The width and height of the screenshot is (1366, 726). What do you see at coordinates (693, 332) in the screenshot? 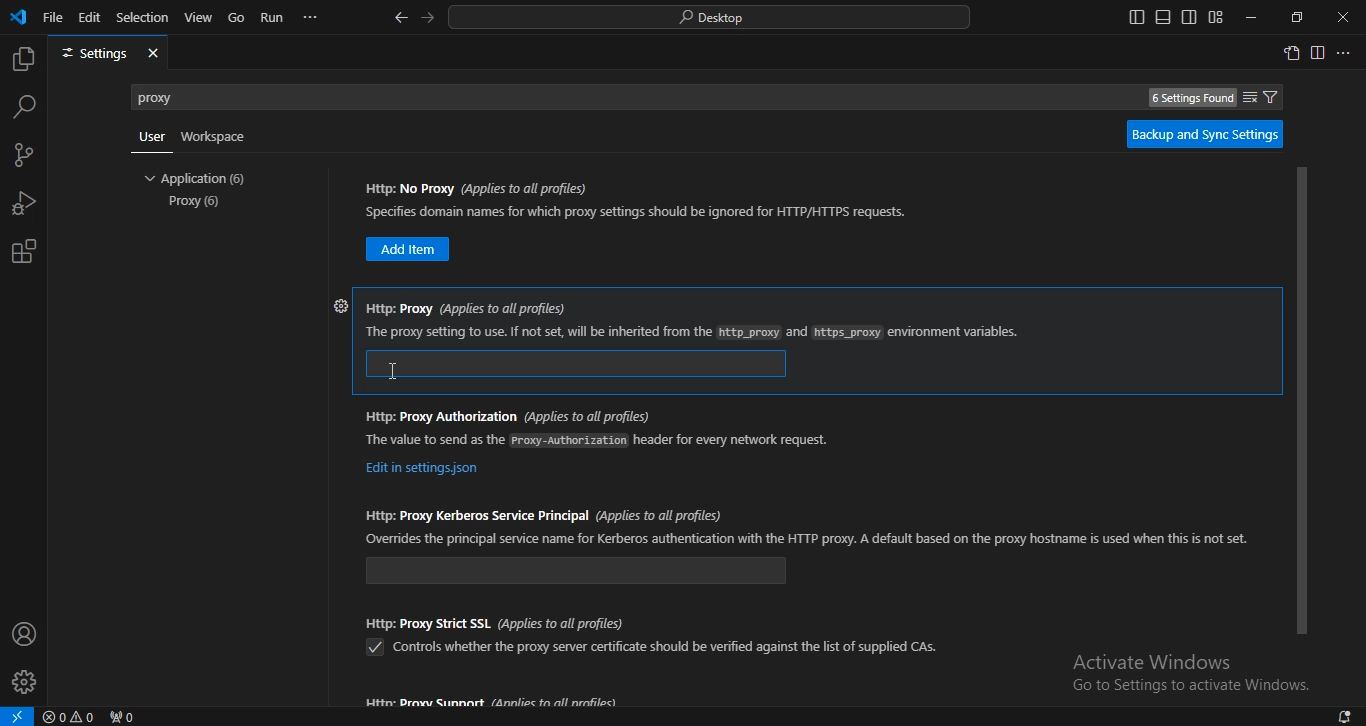
I see `https: proxy` at bounding box center [693, 332].